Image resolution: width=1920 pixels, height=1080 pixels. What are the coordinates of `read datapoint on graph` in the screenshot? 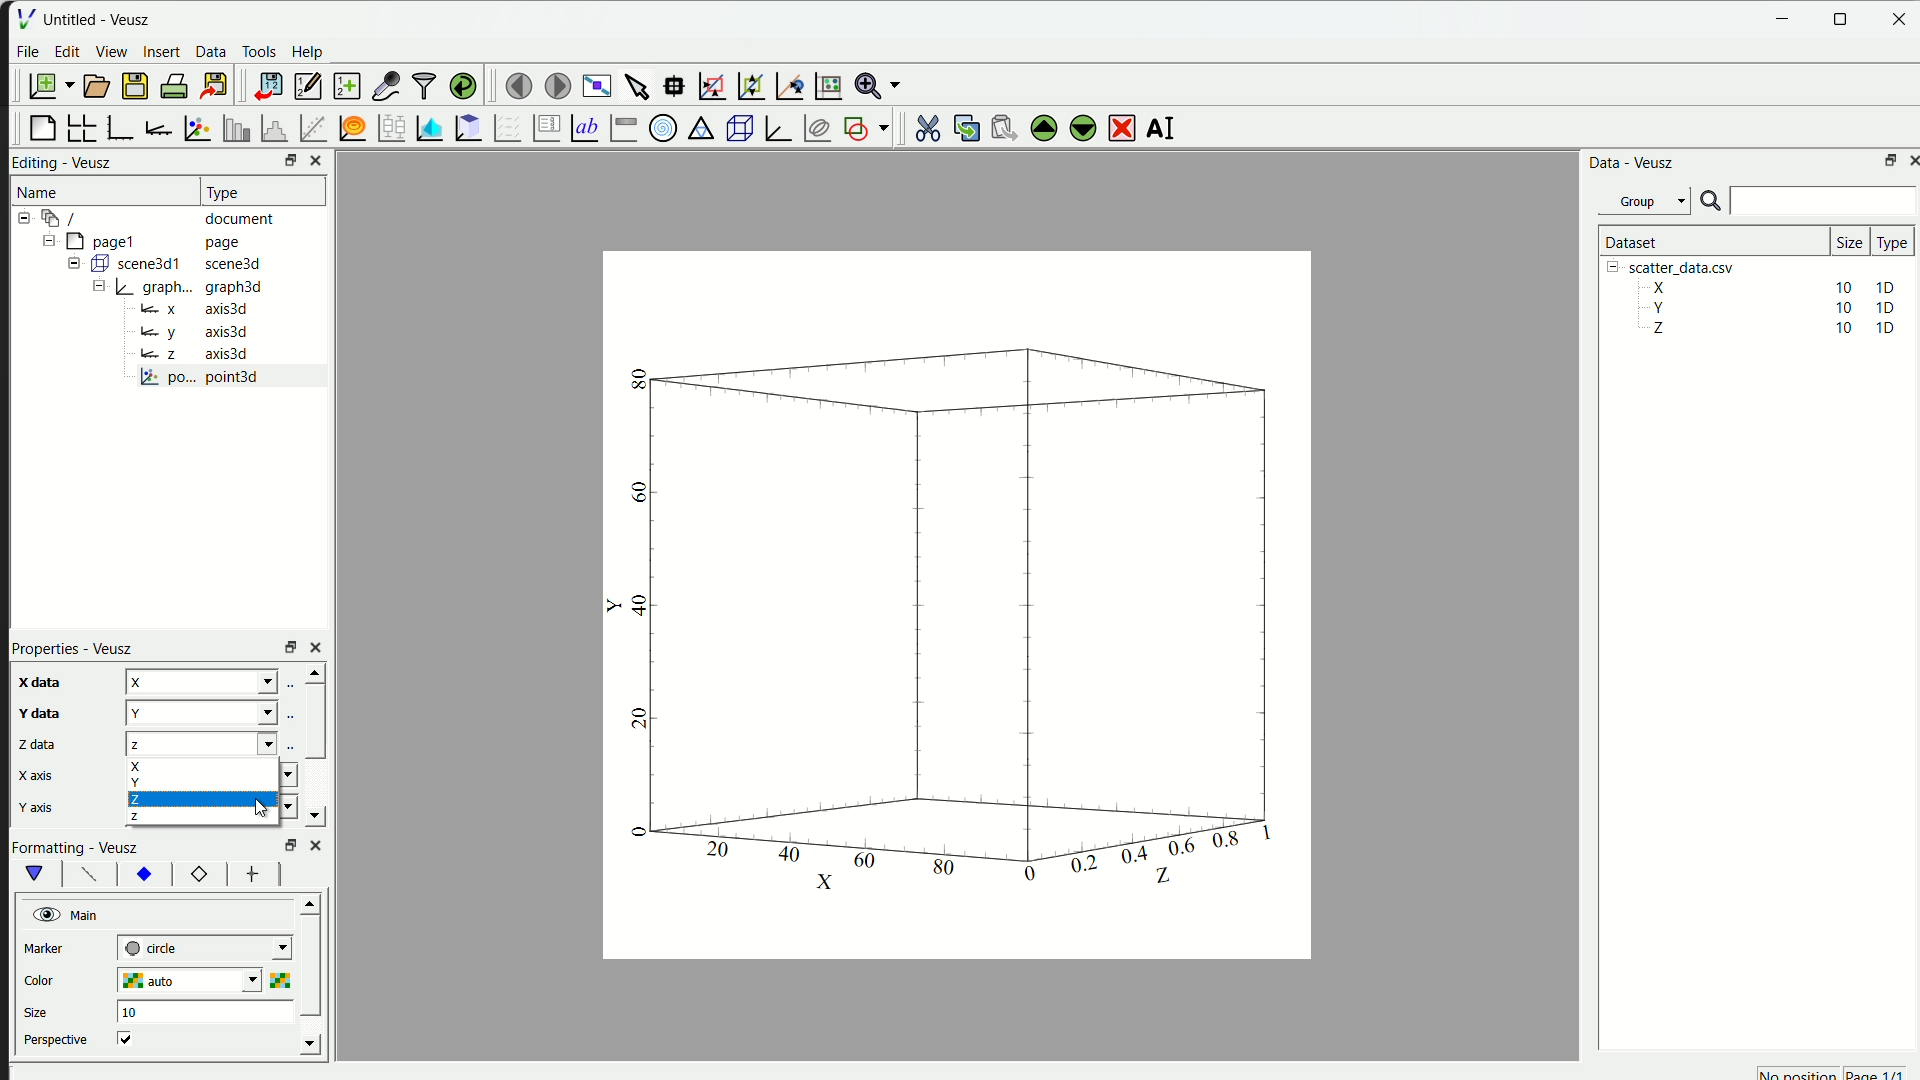 It's located at (673, 85).